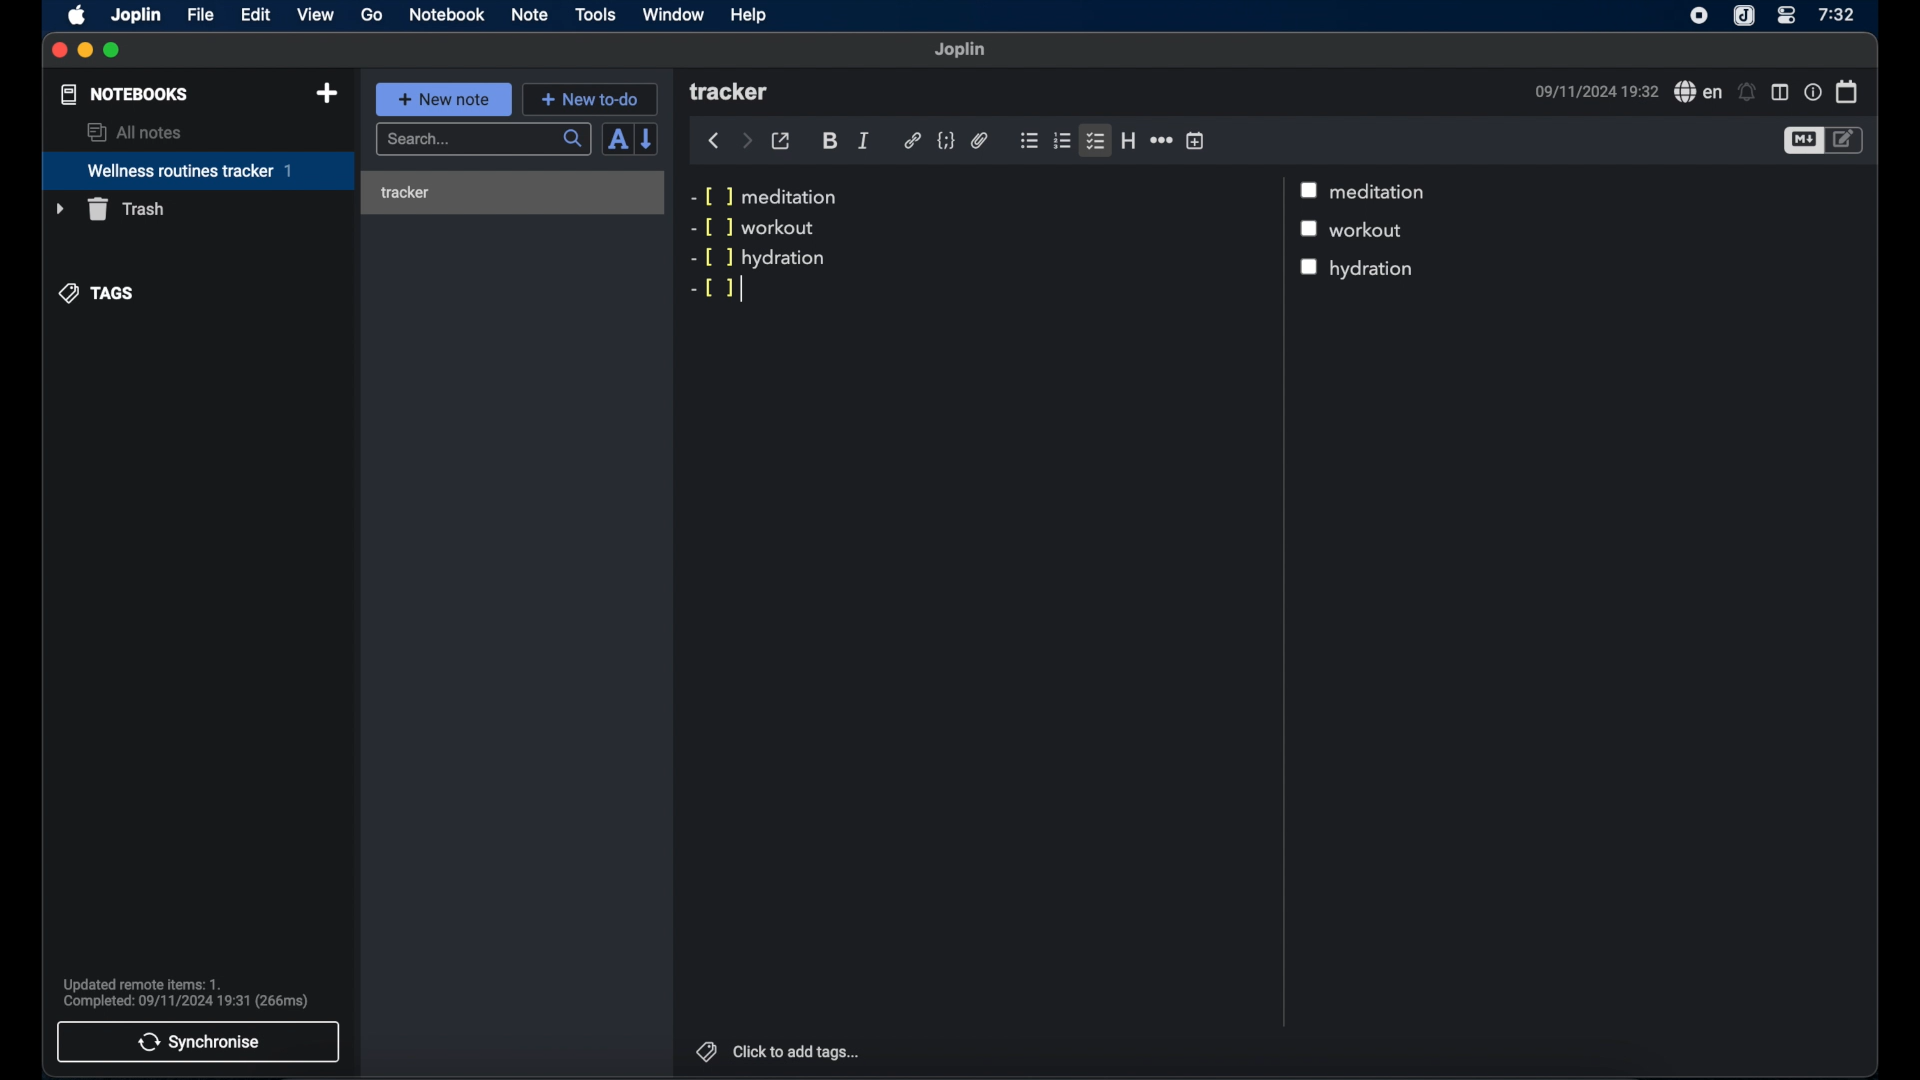 The width and height of the screenshot is (1920, 1080). What do you see at coordinates (648, 139) in the screenshot?
I see `reverse sort order` at bounding box center [648, 139].